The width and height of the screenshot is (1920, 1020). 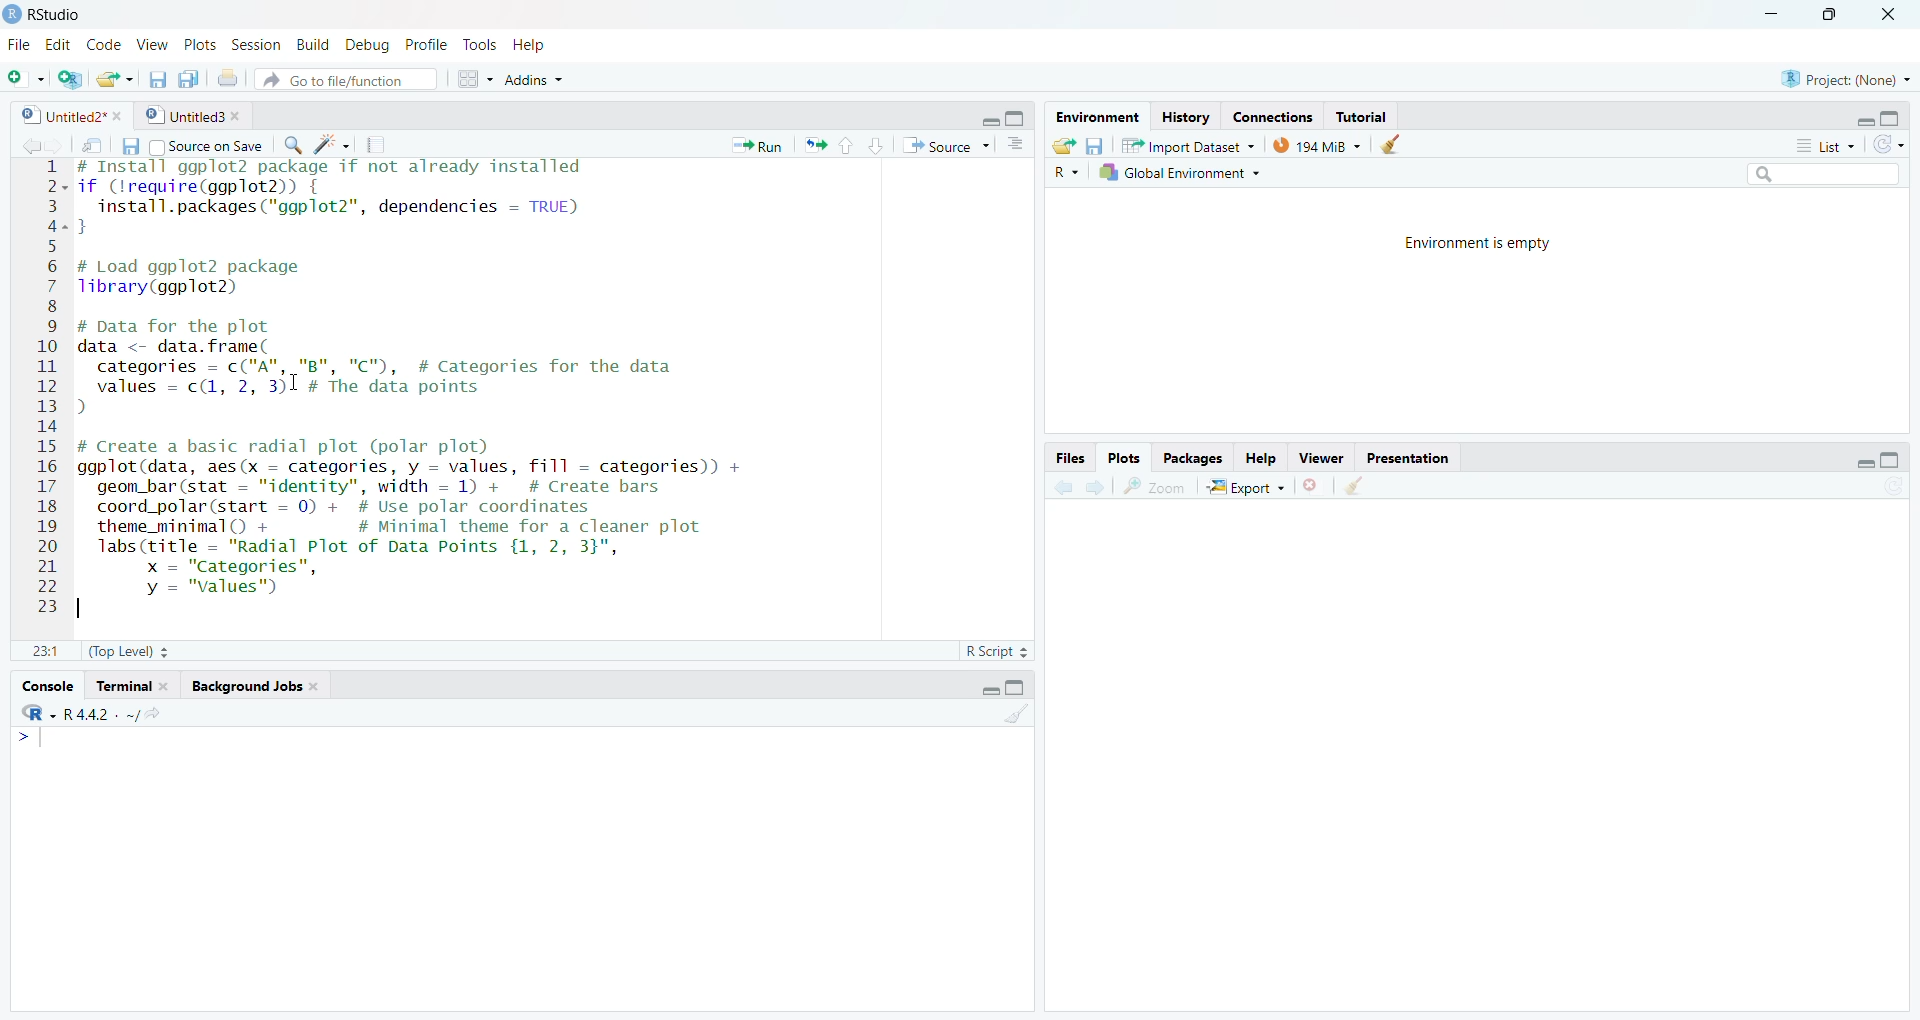 What do you see at coordinates (1823, 145) in the screenshot?
I see `List` at bounding box center [1823, 145].